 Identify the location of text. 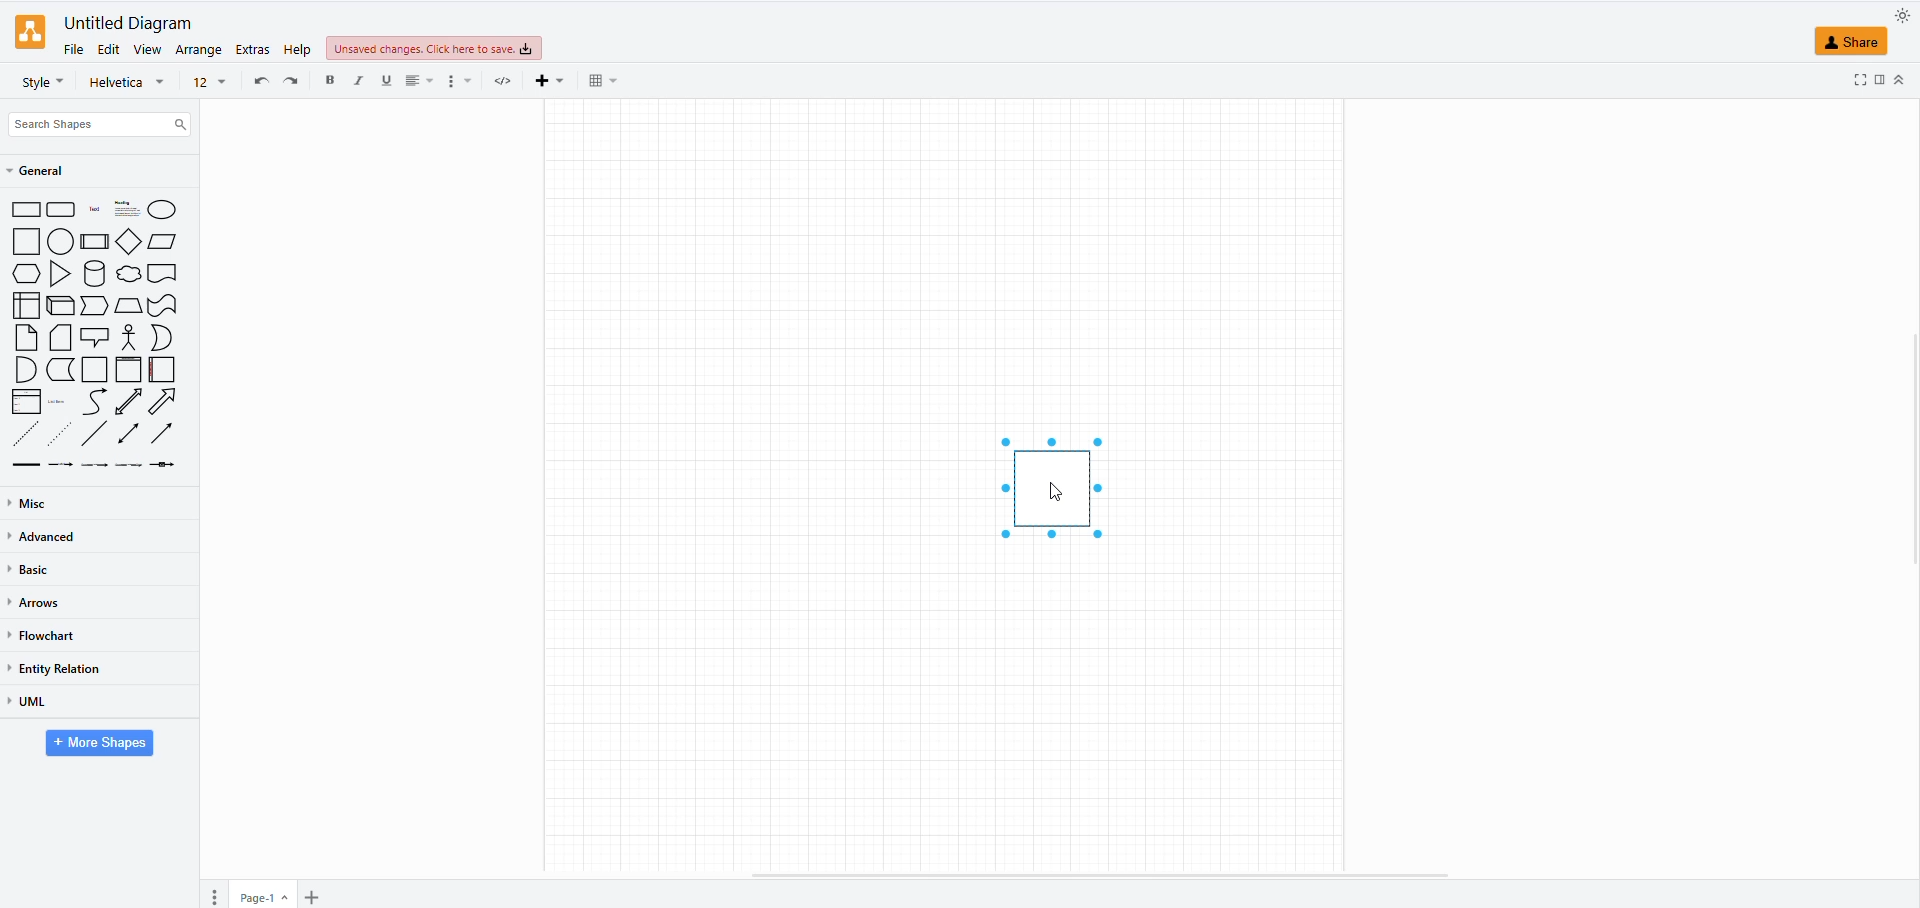
(93, 211).